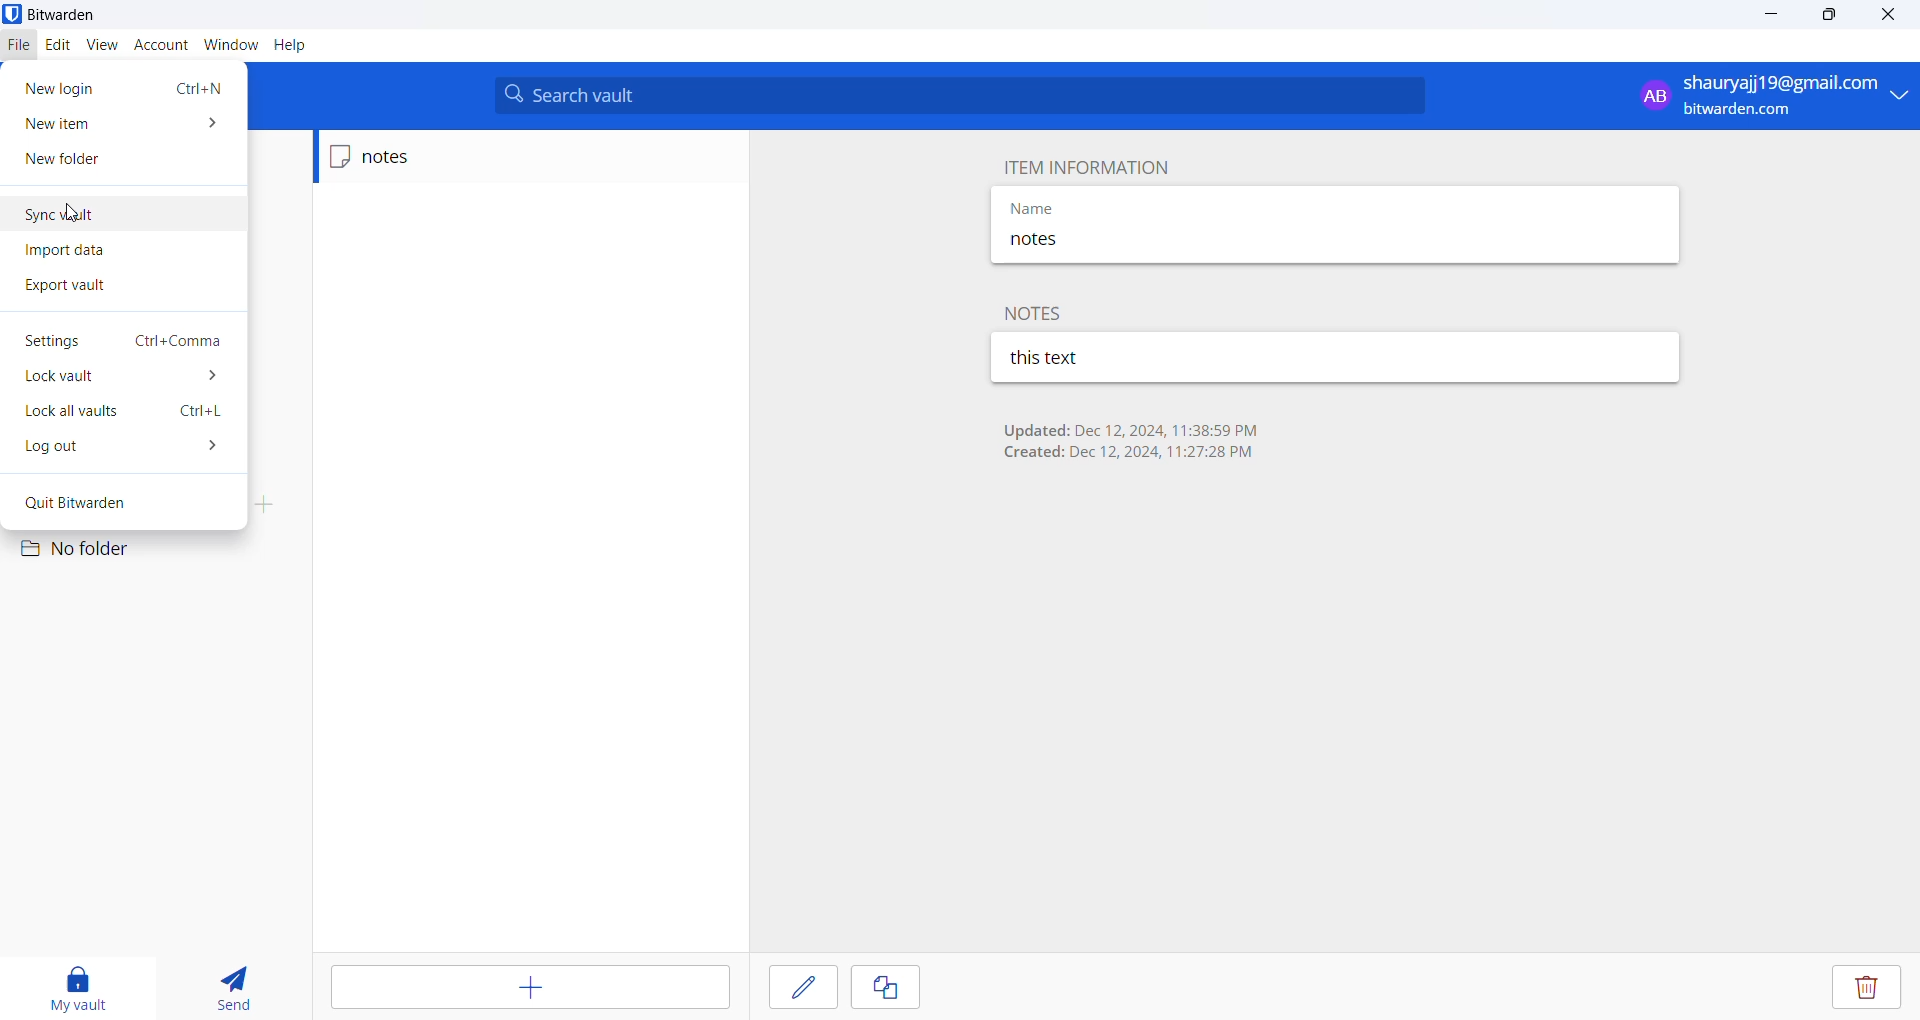  I want to click on lock all vaults, so click(128, 414).